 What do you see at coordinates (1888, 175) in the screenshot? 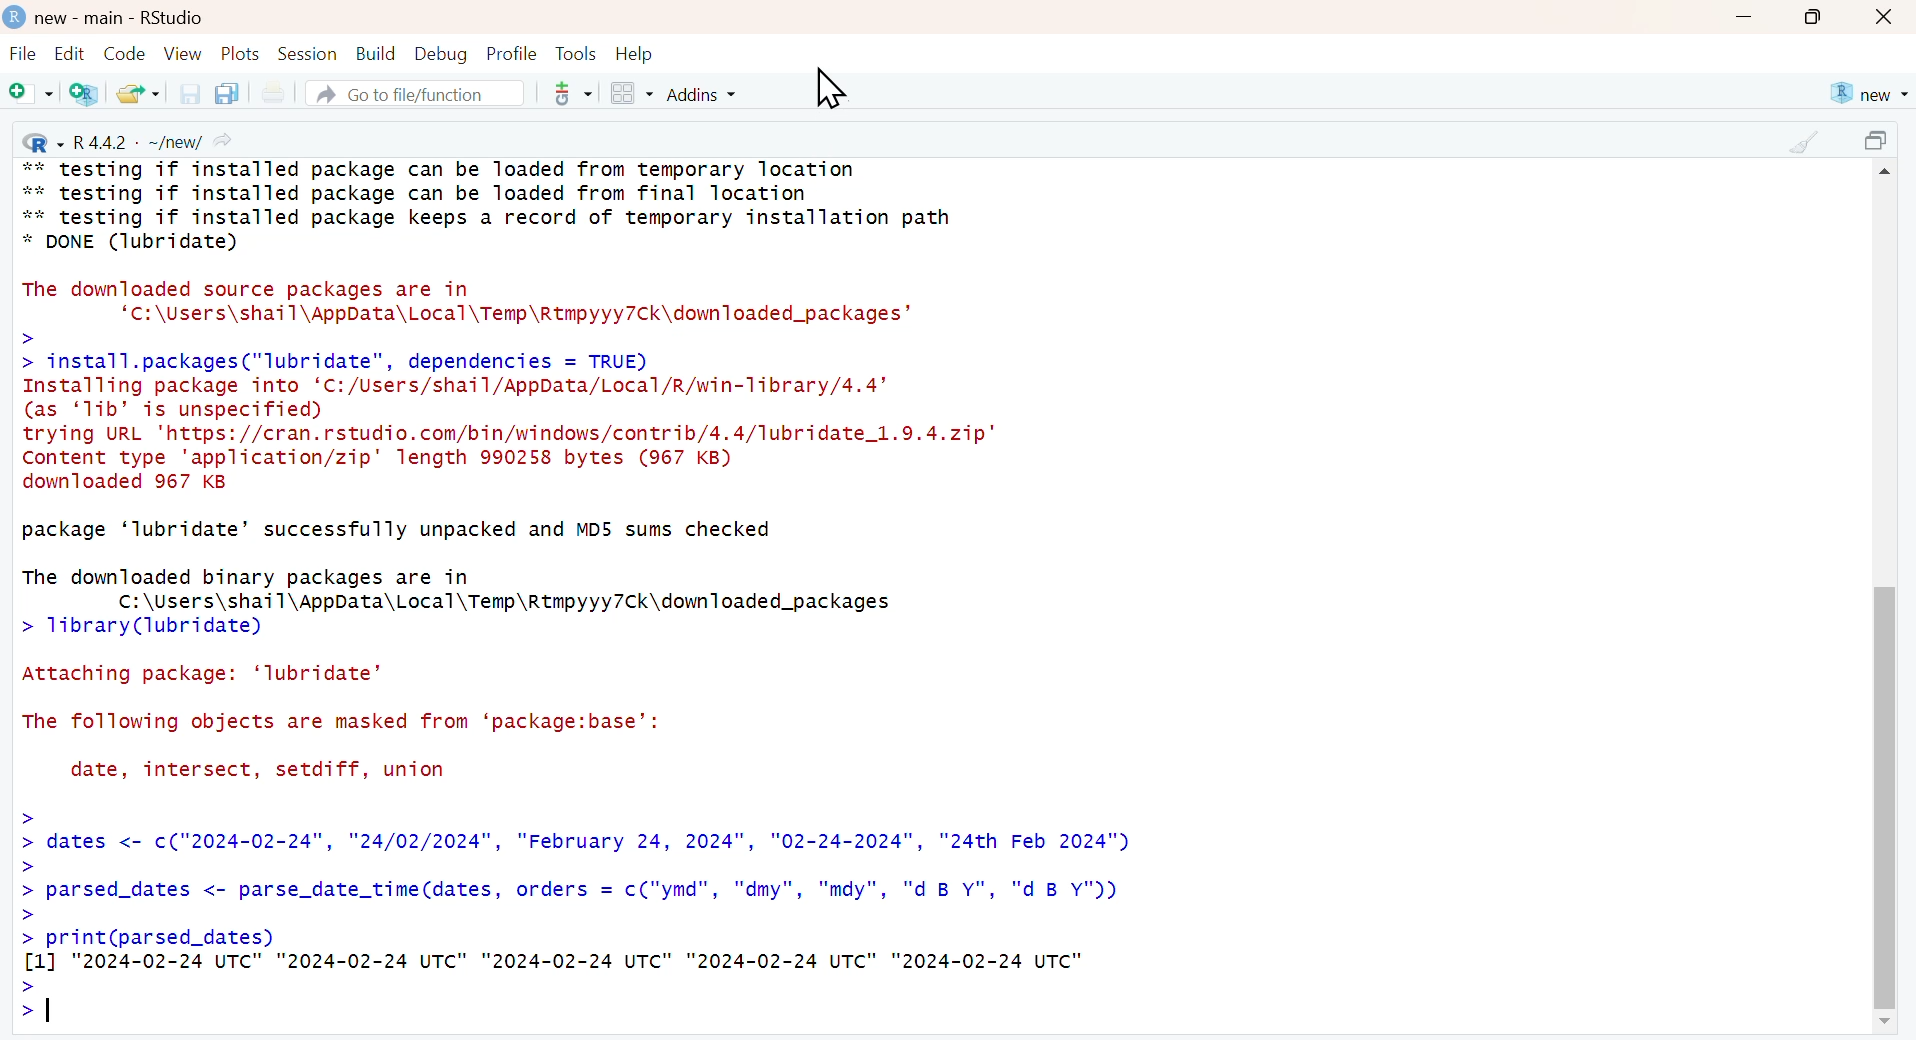
I see `scroll up` at bounding box center [1888, 175].